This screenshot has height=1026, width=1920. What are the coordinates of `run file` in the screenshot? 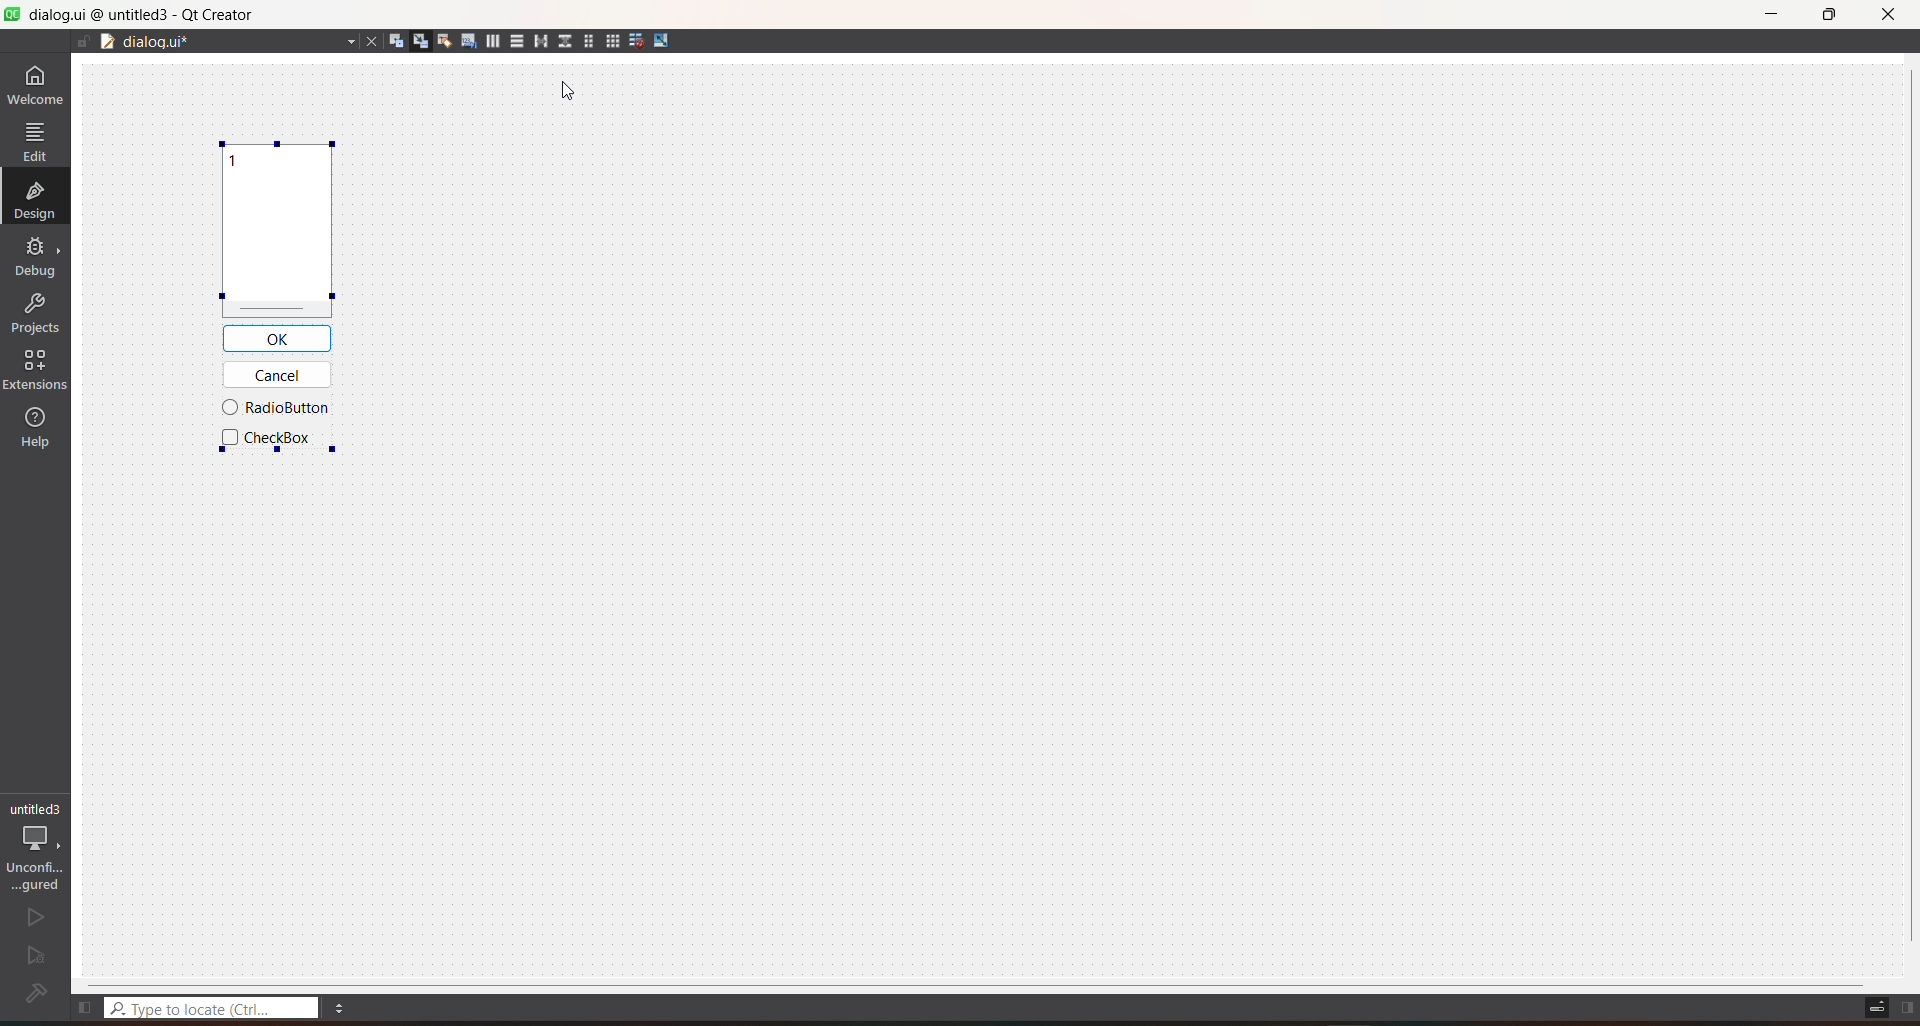 It's located at (33, 916).